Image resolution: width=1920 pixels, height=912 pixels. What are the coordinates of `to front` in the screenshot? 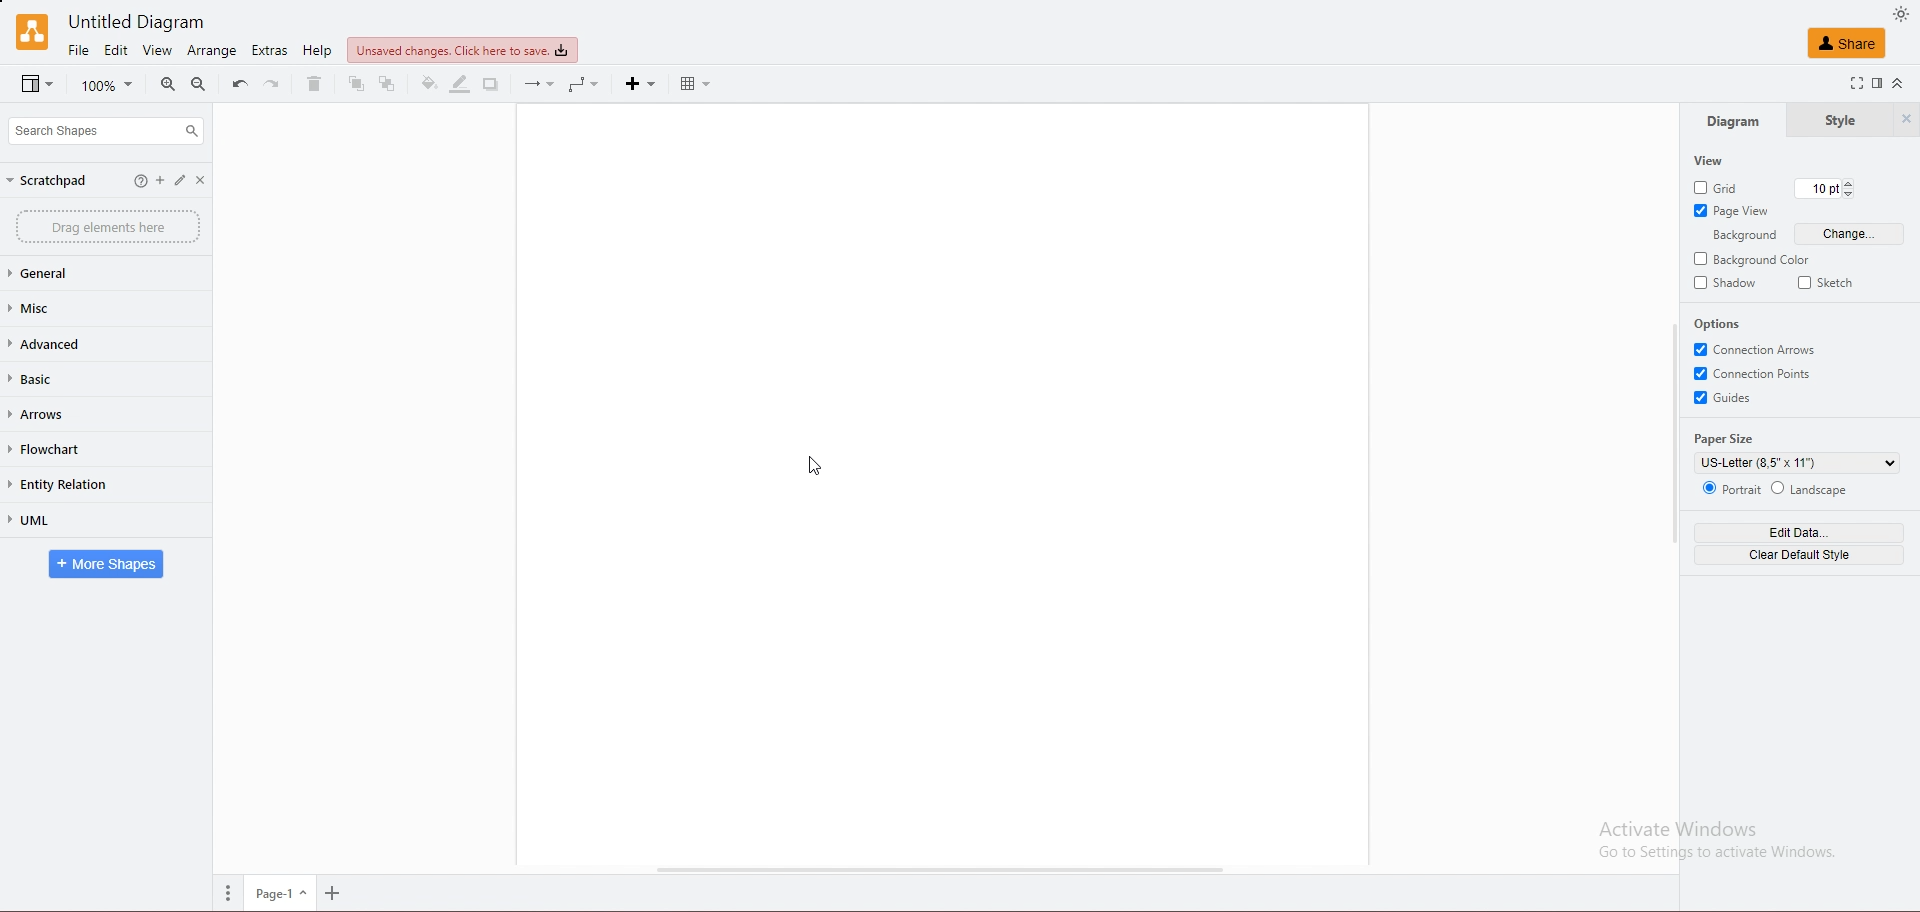 It's located at (353, 84).